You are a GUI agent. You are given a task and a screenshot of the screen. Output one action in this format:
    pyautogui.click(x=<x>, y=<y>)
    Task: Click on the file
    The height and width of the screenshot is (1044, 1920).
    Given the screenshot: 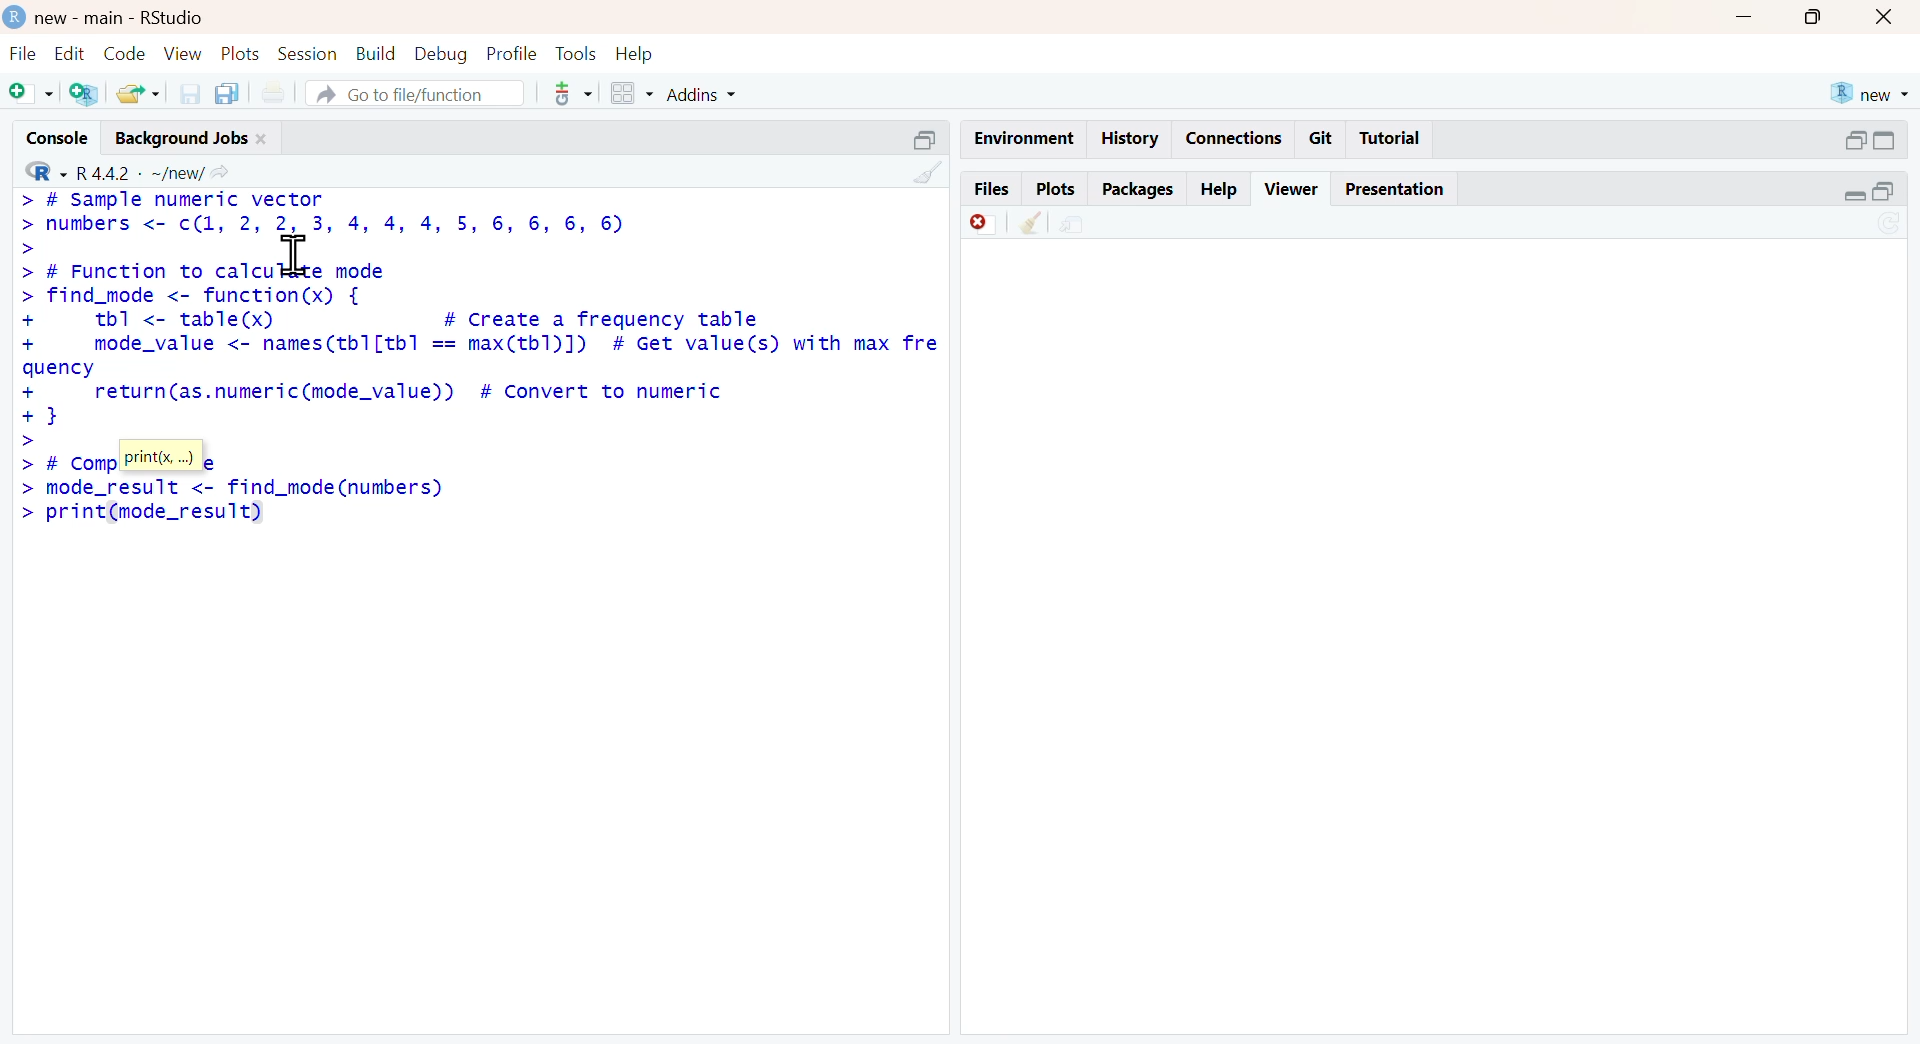 What is the action you would take?
    pyautogui.click(x=23, y=53)
    